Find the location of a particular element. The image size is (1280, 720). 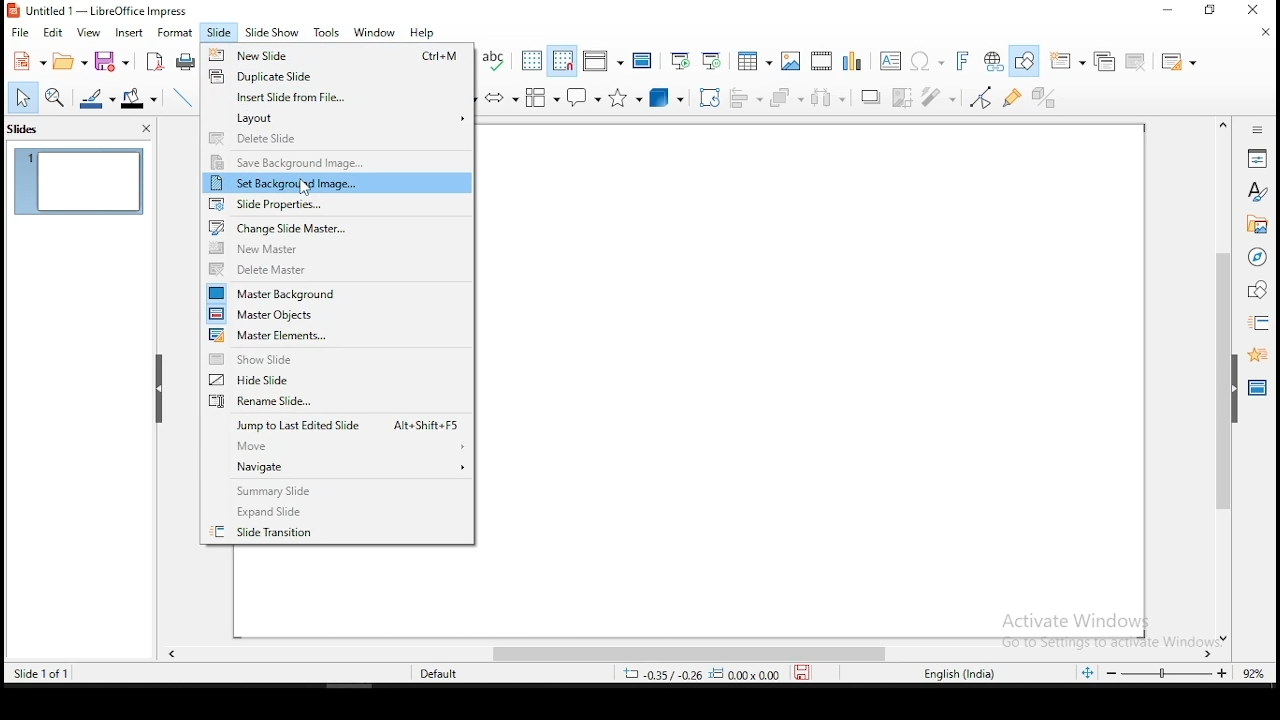

summary slide is located at coordinates (337, 488).